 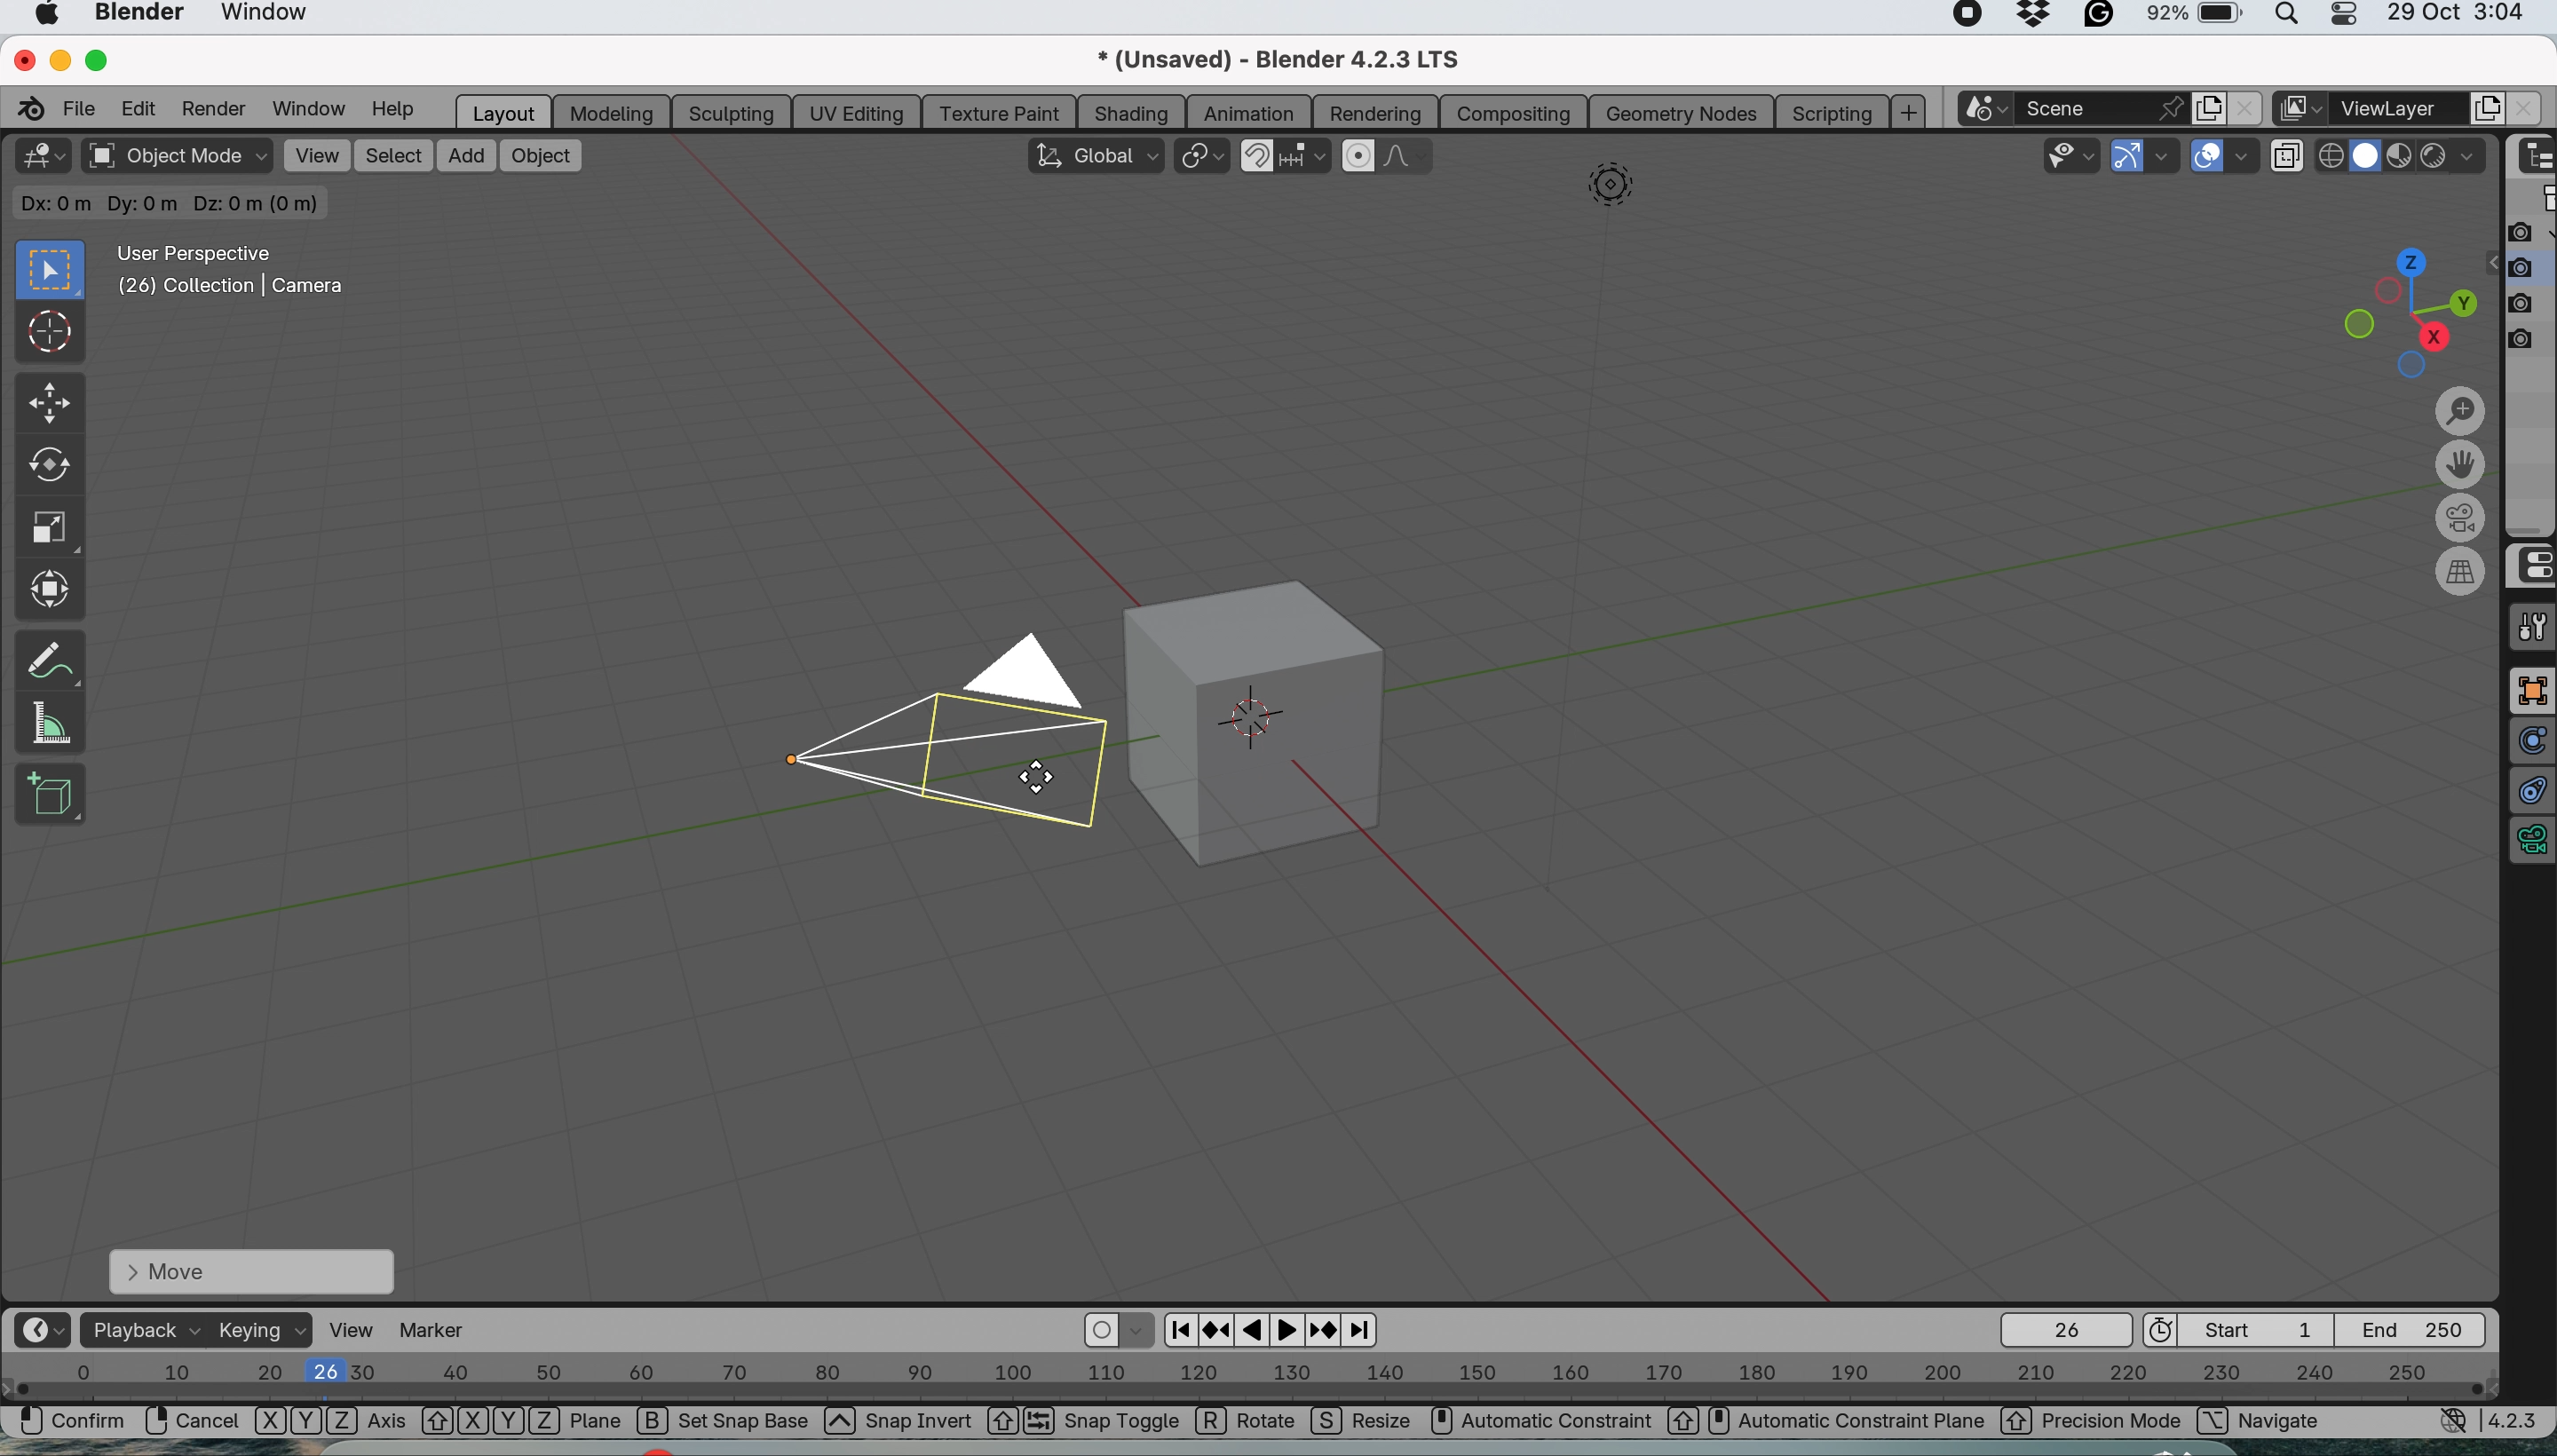 I want to click on material preview display, so click(x=2367, y=157).